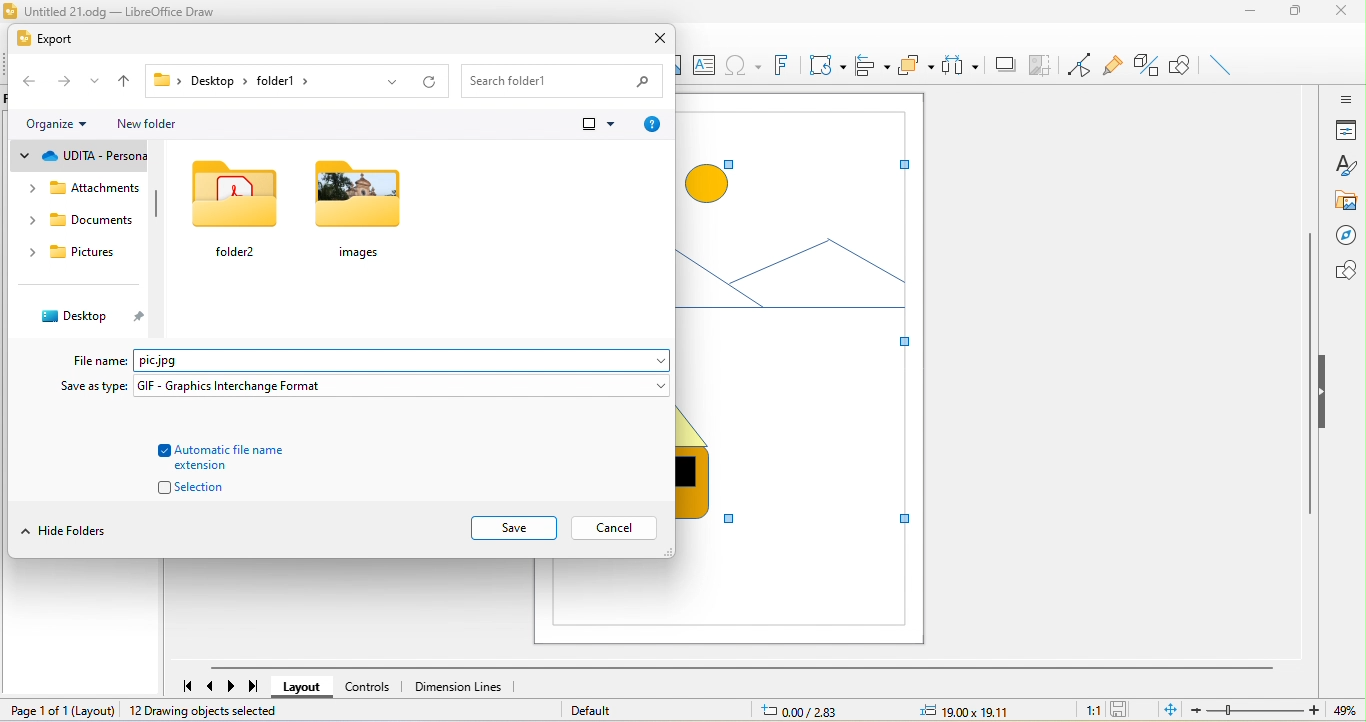 This screenshot has width=1366, height=722. What do you see at coordinates (659, 36) in the screenshot?
I see `close` at bounding box center [659, 36].